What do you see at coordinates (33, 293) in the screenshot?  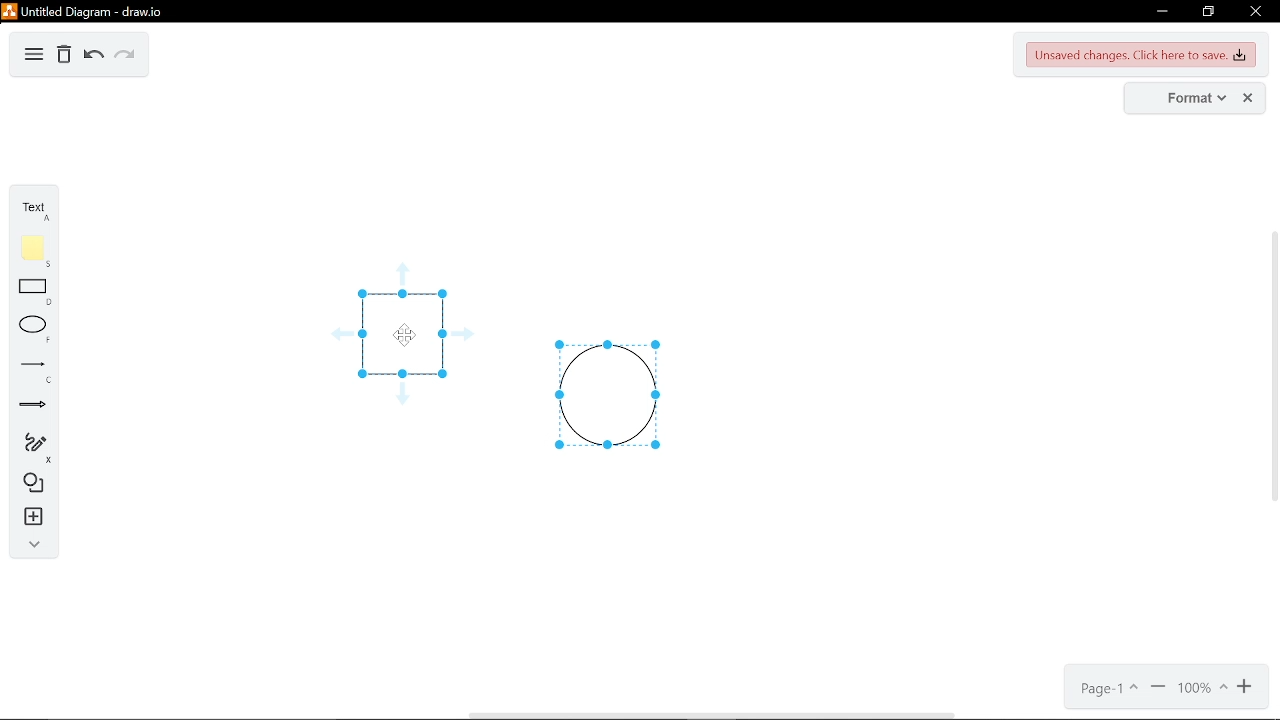 I see `rectangle` at bounding box center [33, 293].